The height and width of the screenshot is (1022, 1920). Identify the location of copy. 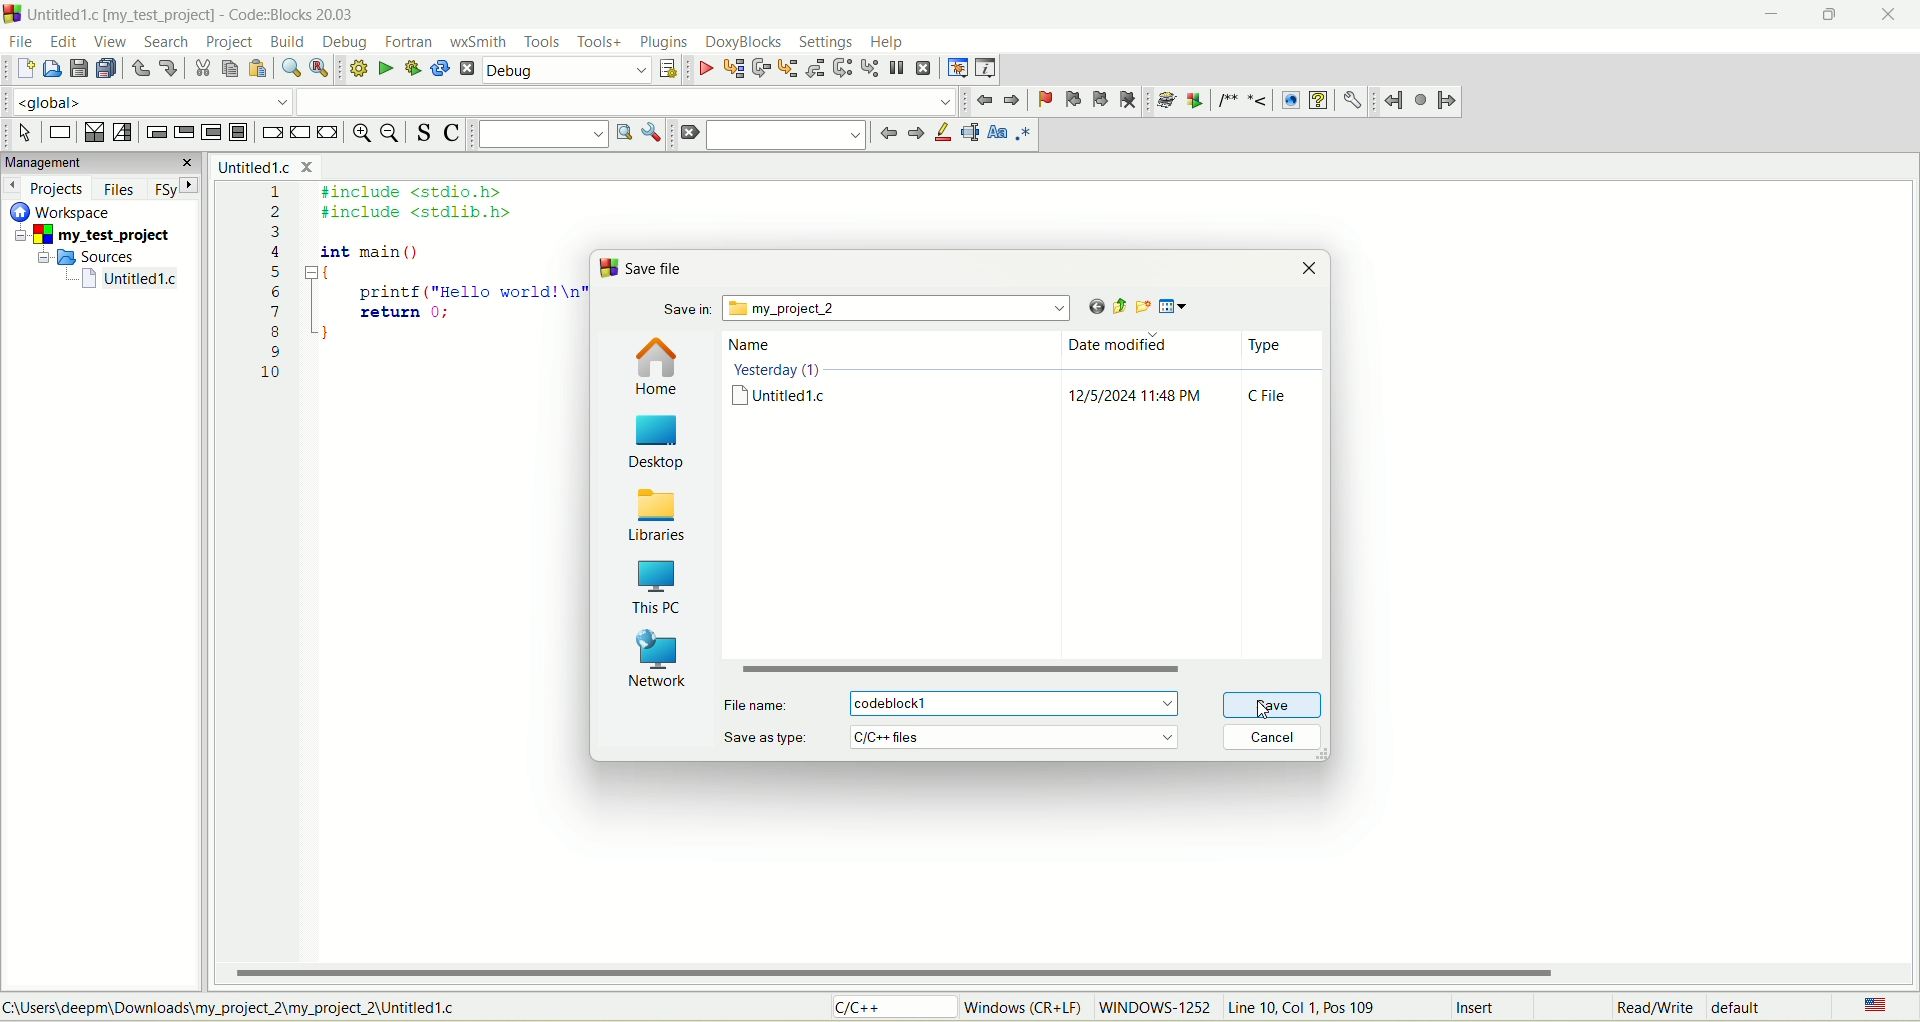
(229, 69).